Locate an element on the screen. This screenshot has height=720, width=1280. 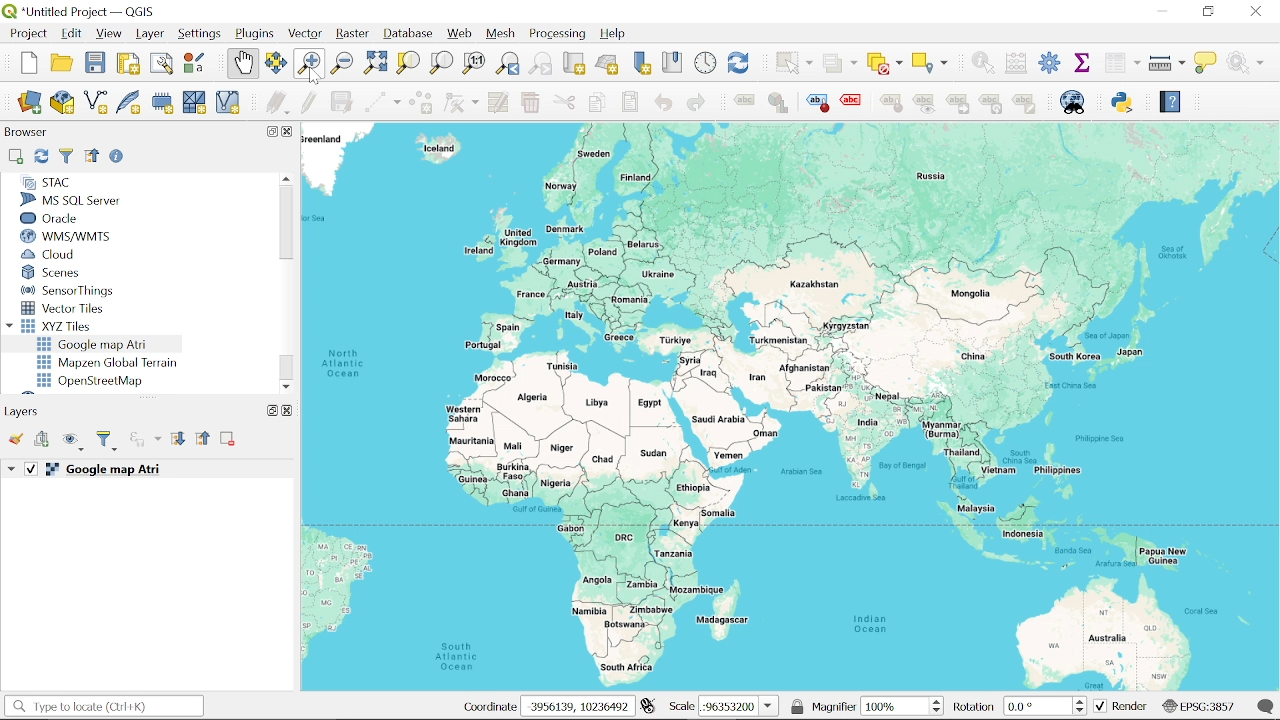
Paste feature is located at coordinates (631, 102).